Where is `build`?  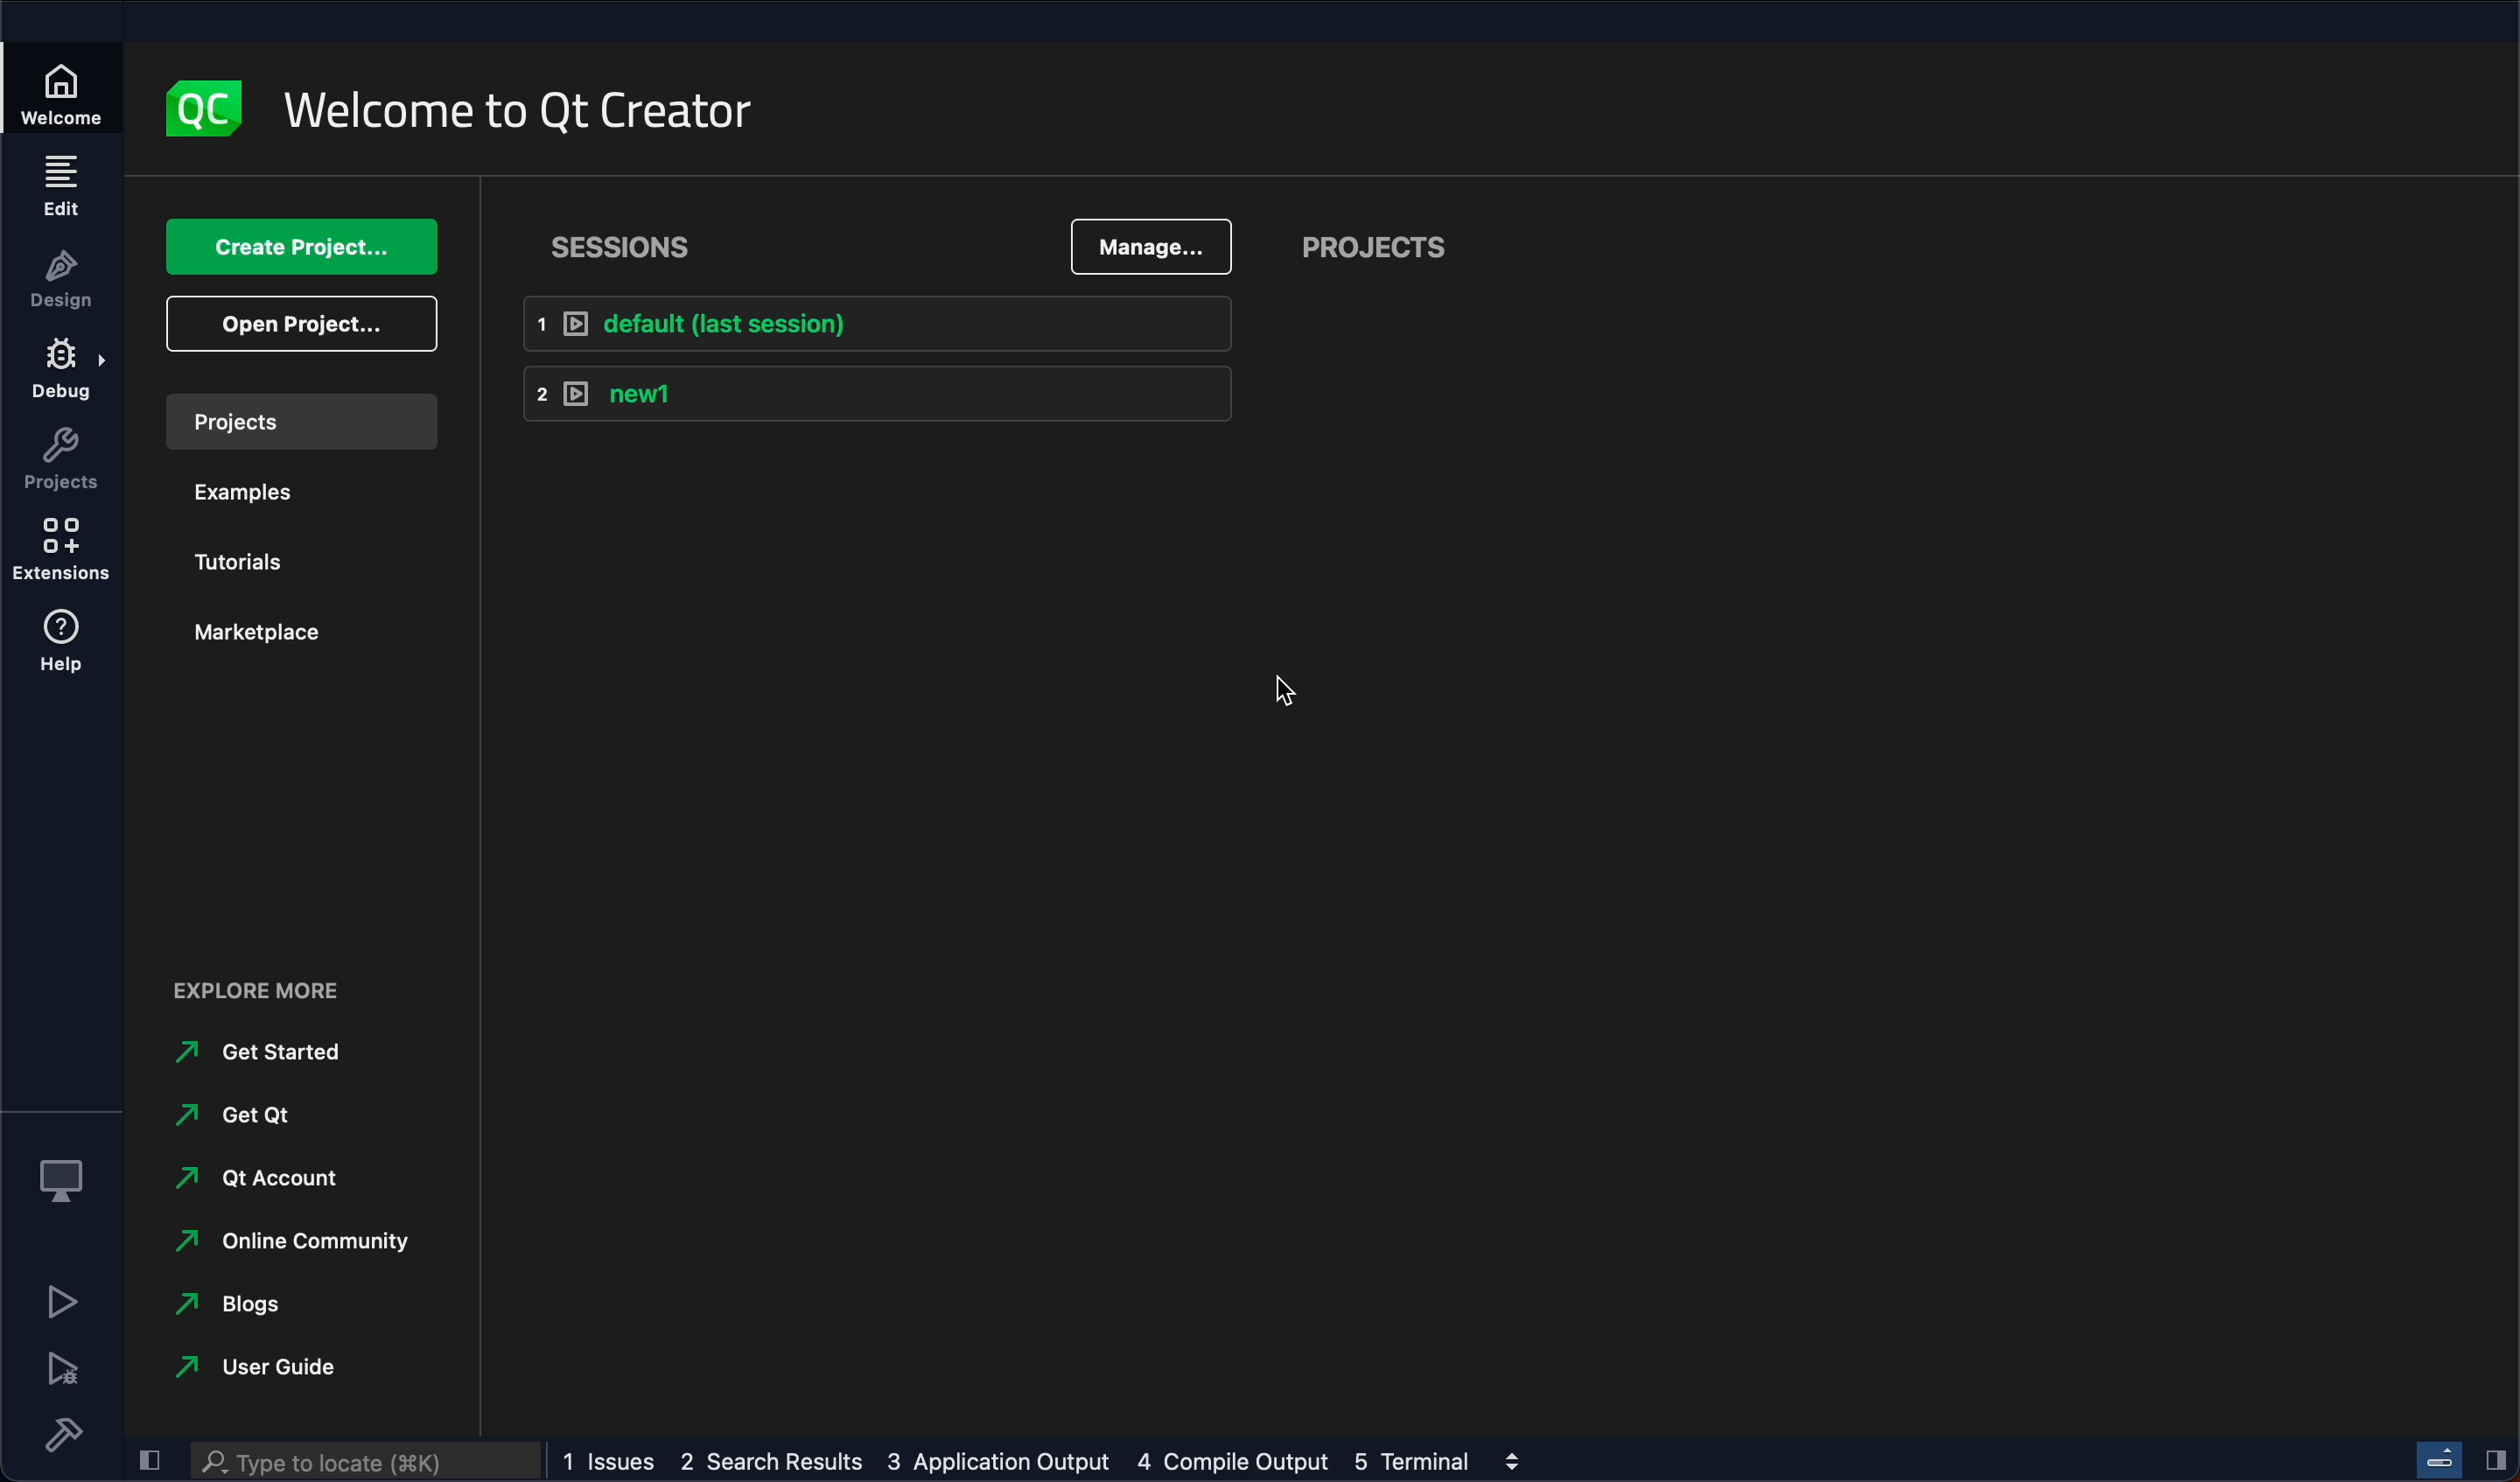
build is located at coordinates (57, 1432).